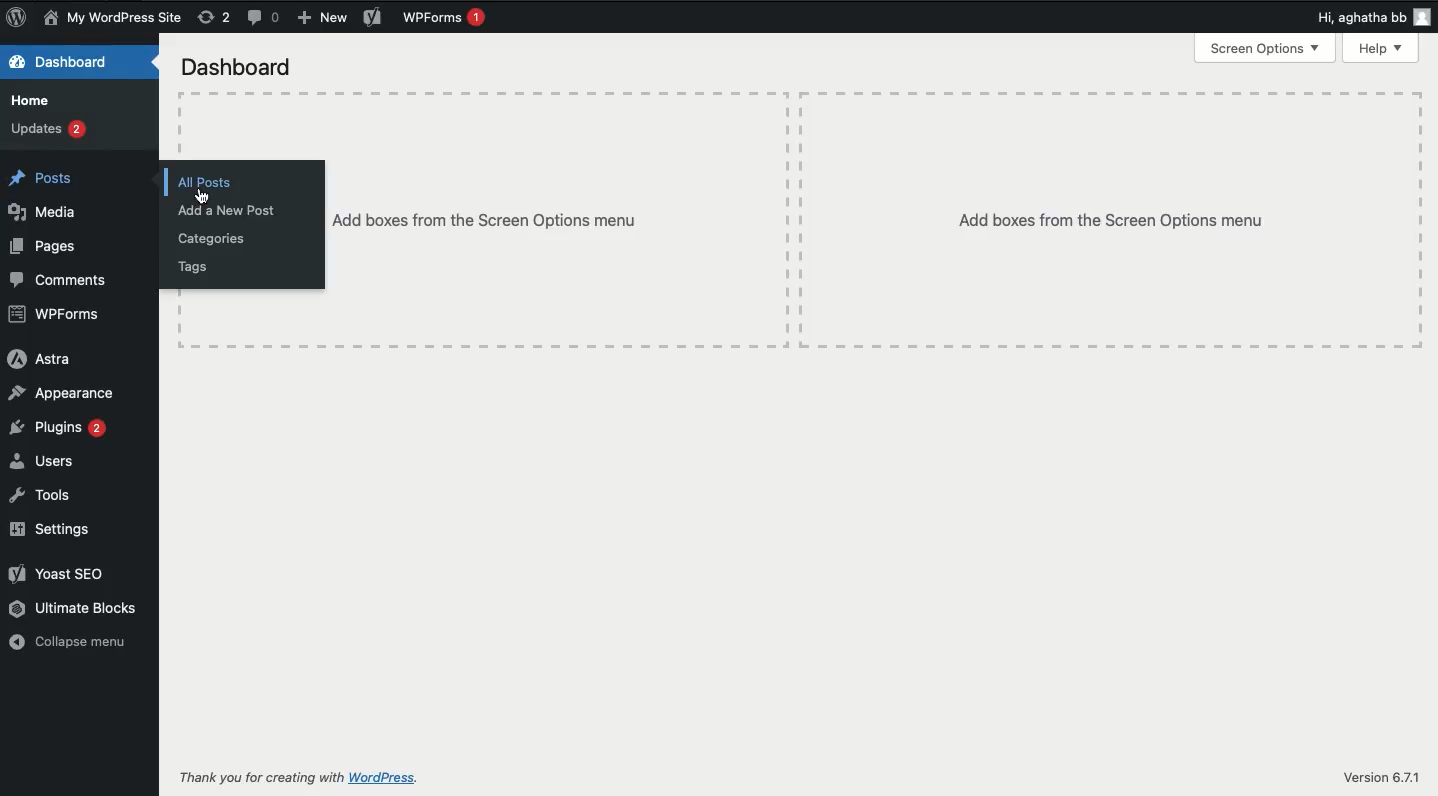 The image size is (1438, 796). I want to click on Users, so click(44, 460).